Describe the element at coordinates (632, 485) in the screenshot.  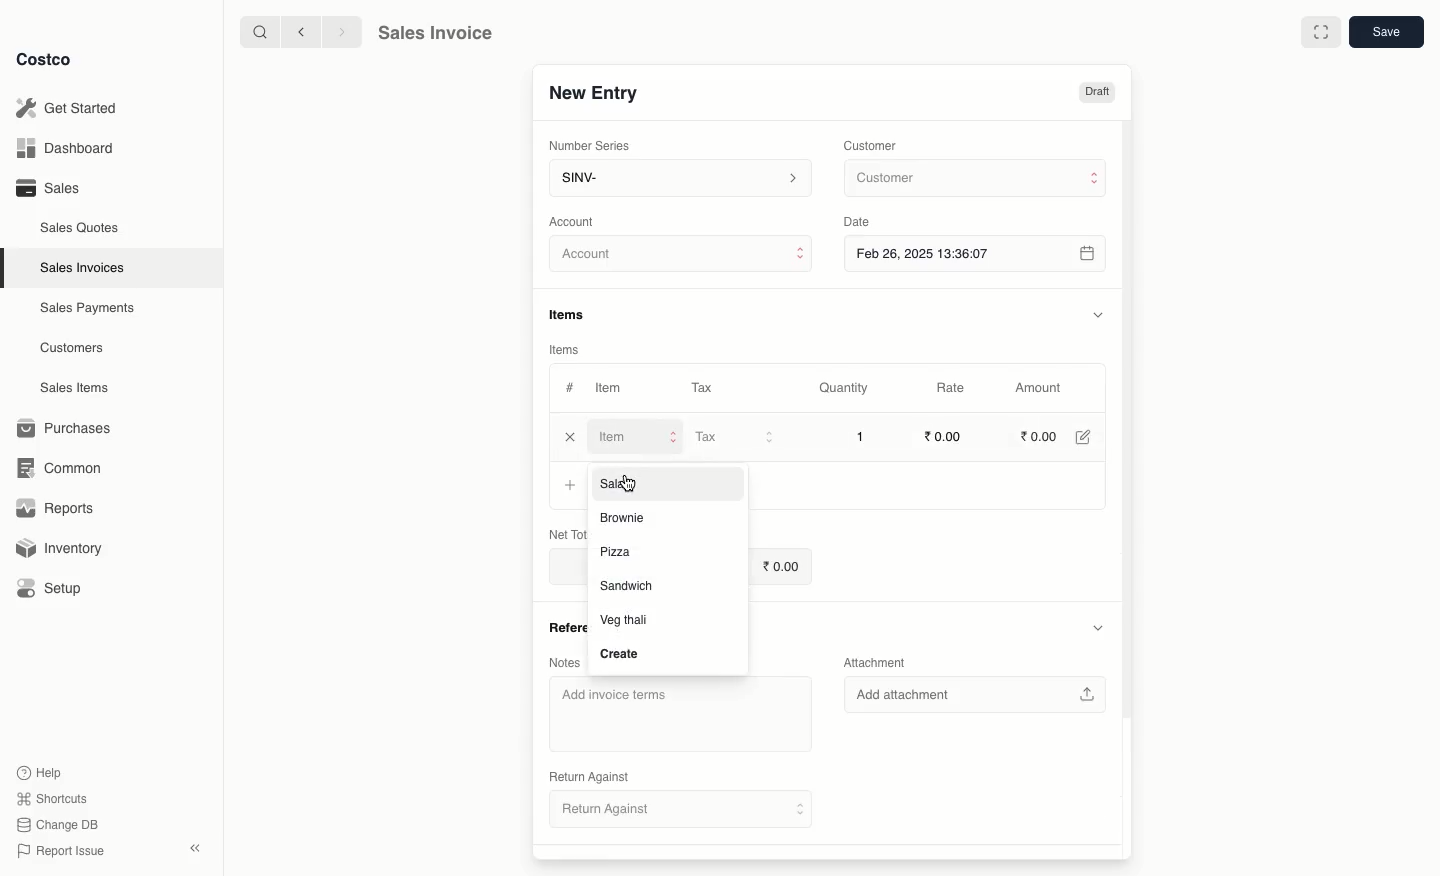
I see `cursor` at that location.